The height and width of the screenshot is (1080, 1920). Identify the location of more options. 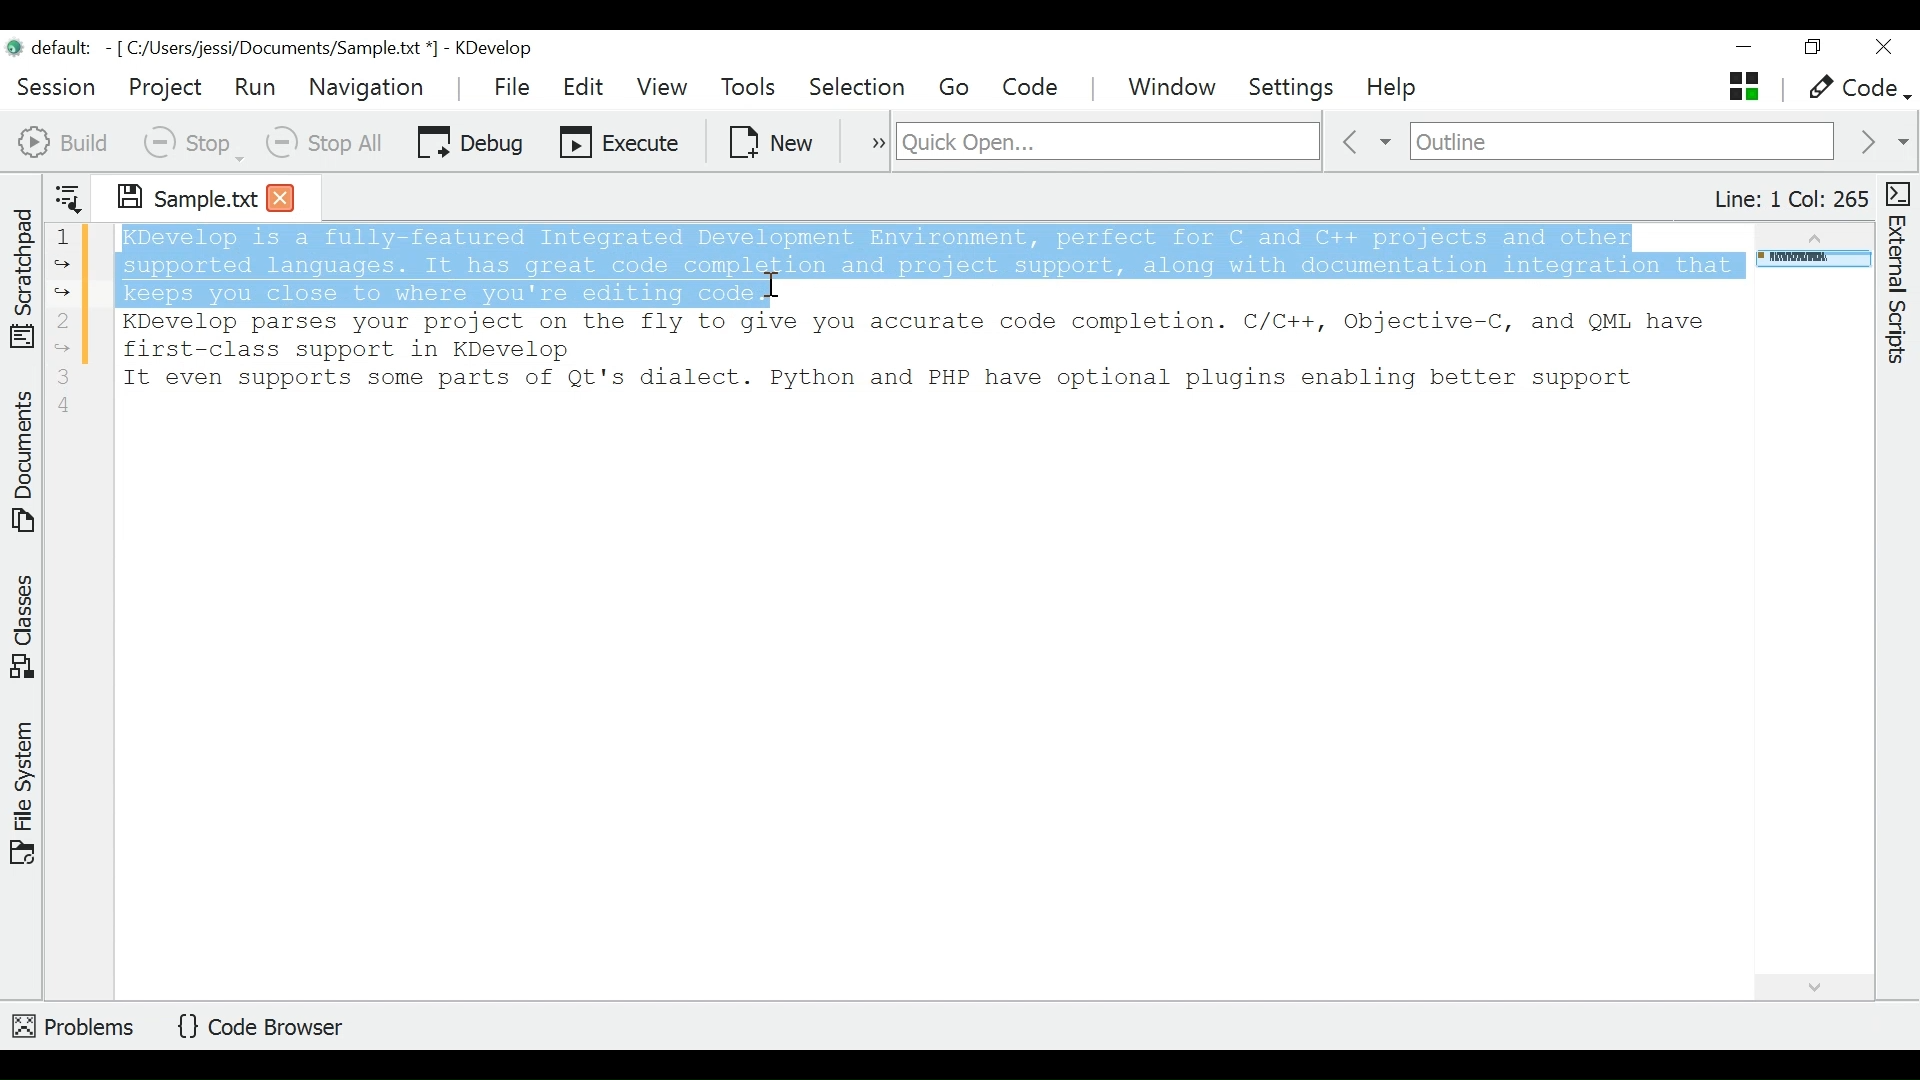
(868, 140).